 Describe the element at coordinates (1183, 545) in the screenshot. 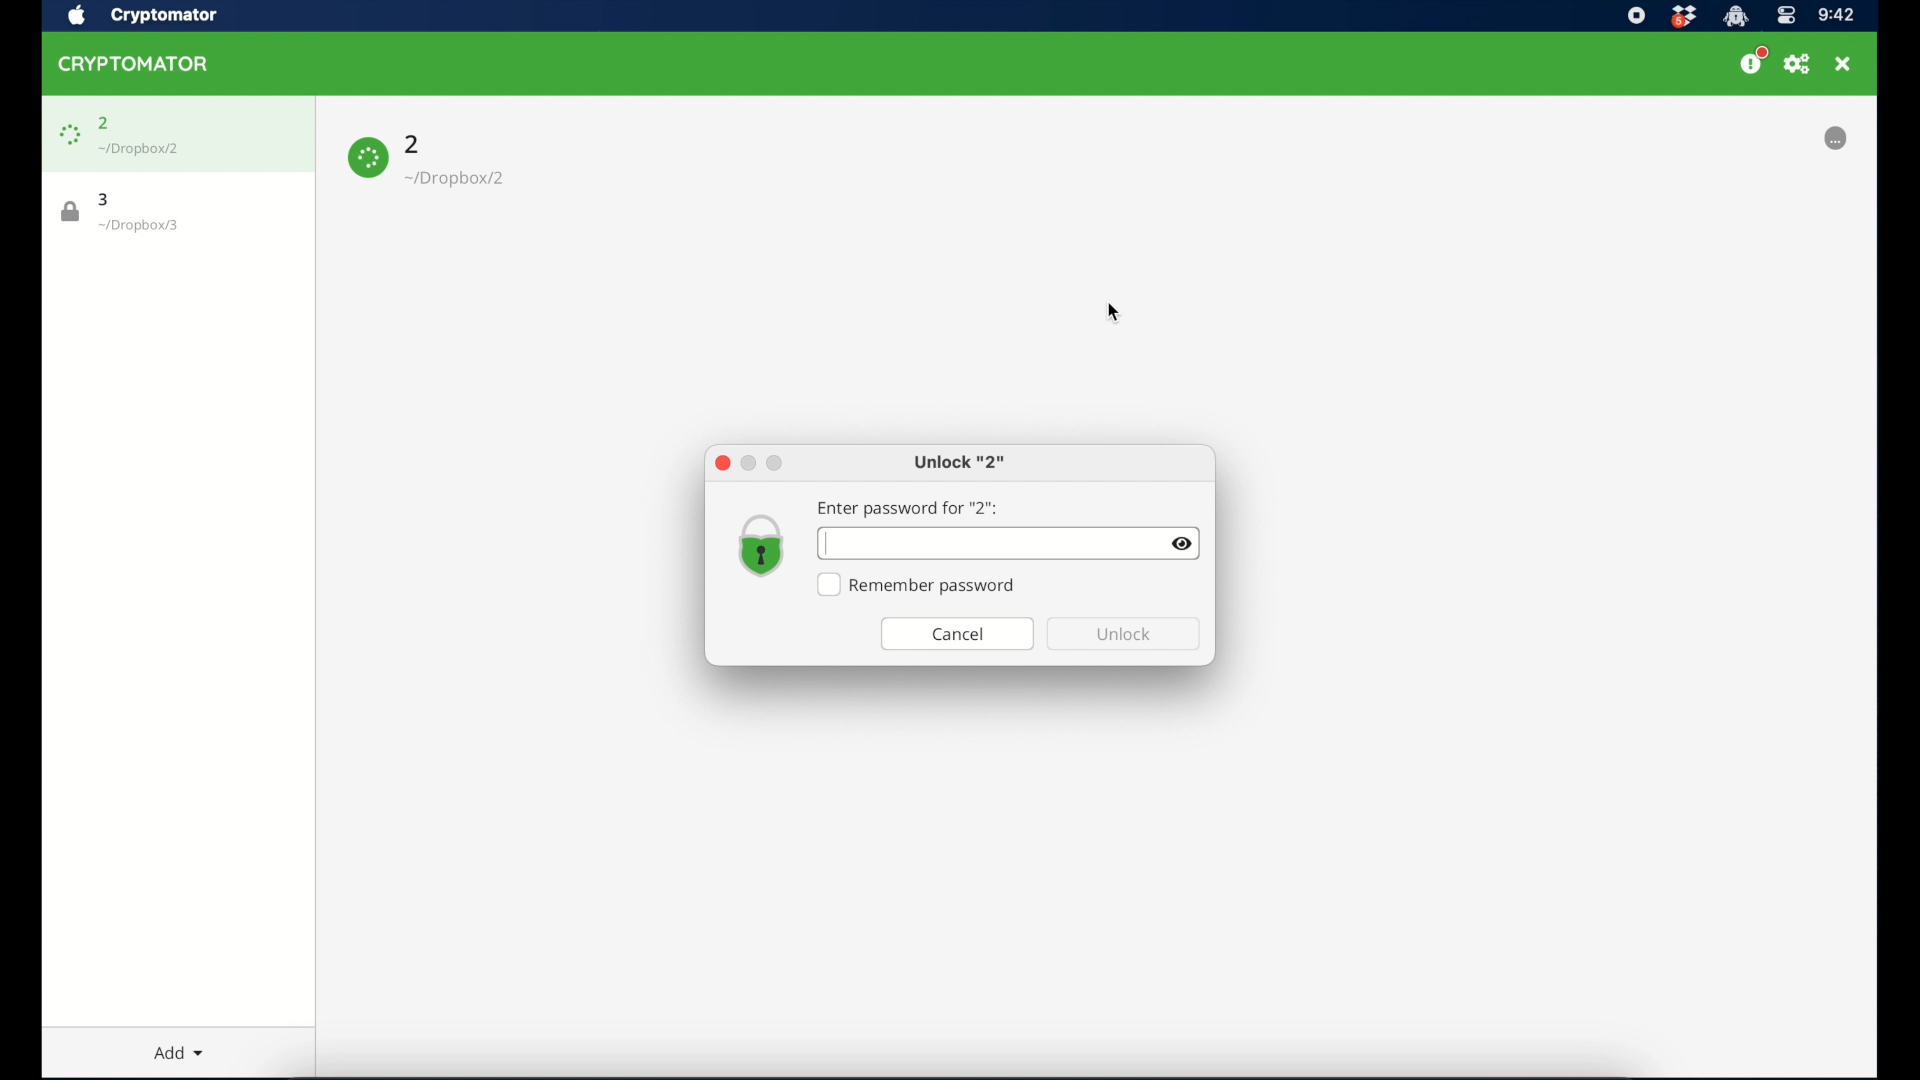

I see `visibility toggle` at that location.